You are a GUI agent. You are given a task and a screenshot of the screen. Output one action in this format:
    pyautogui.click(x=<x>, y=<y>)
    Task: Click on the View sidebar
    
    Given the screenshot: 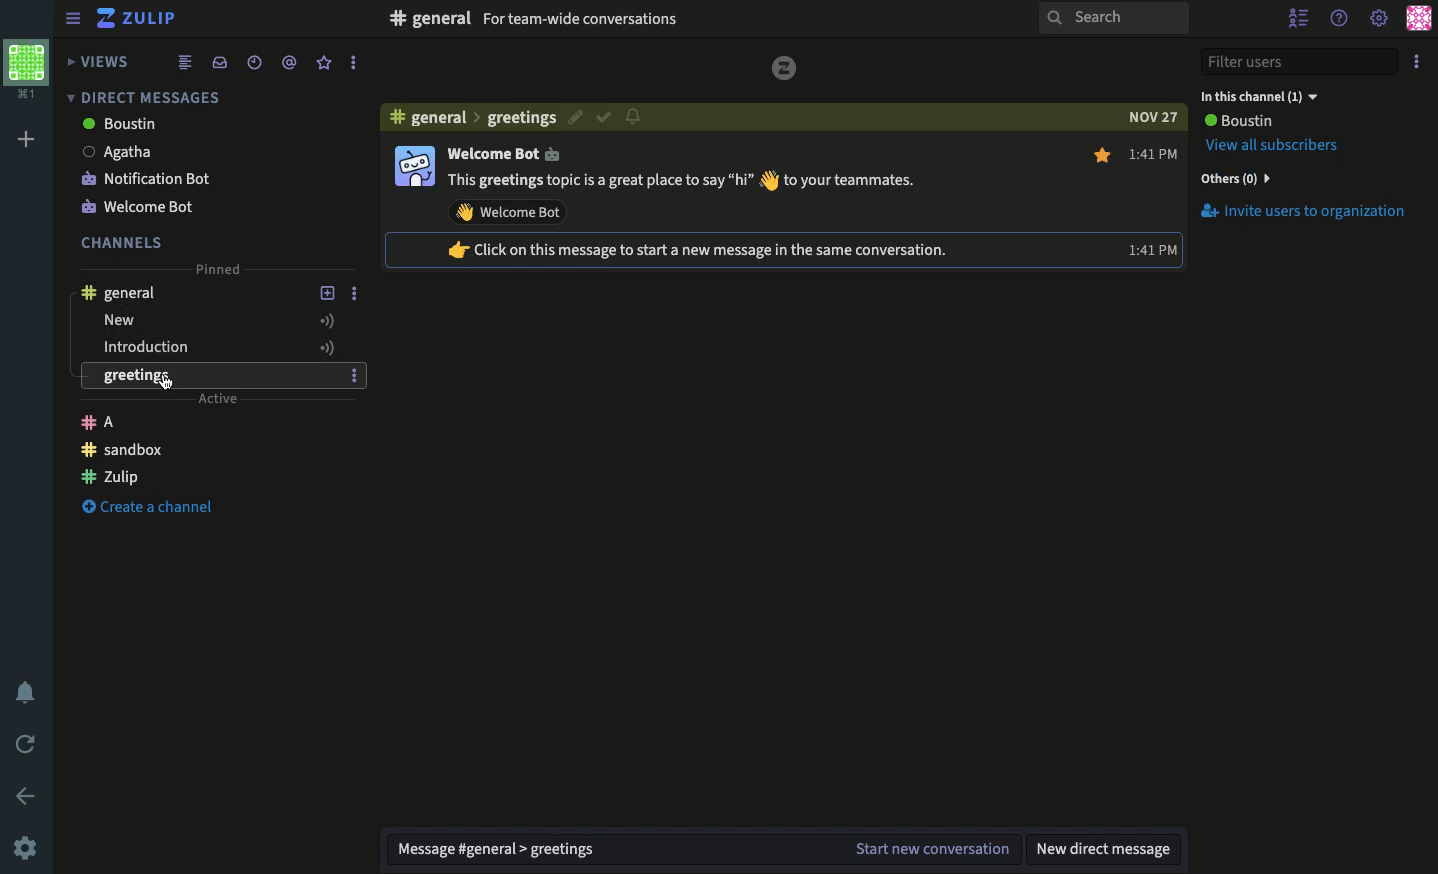 What is the action you would take?
    pyautogui.click(x=74, y=21)
    